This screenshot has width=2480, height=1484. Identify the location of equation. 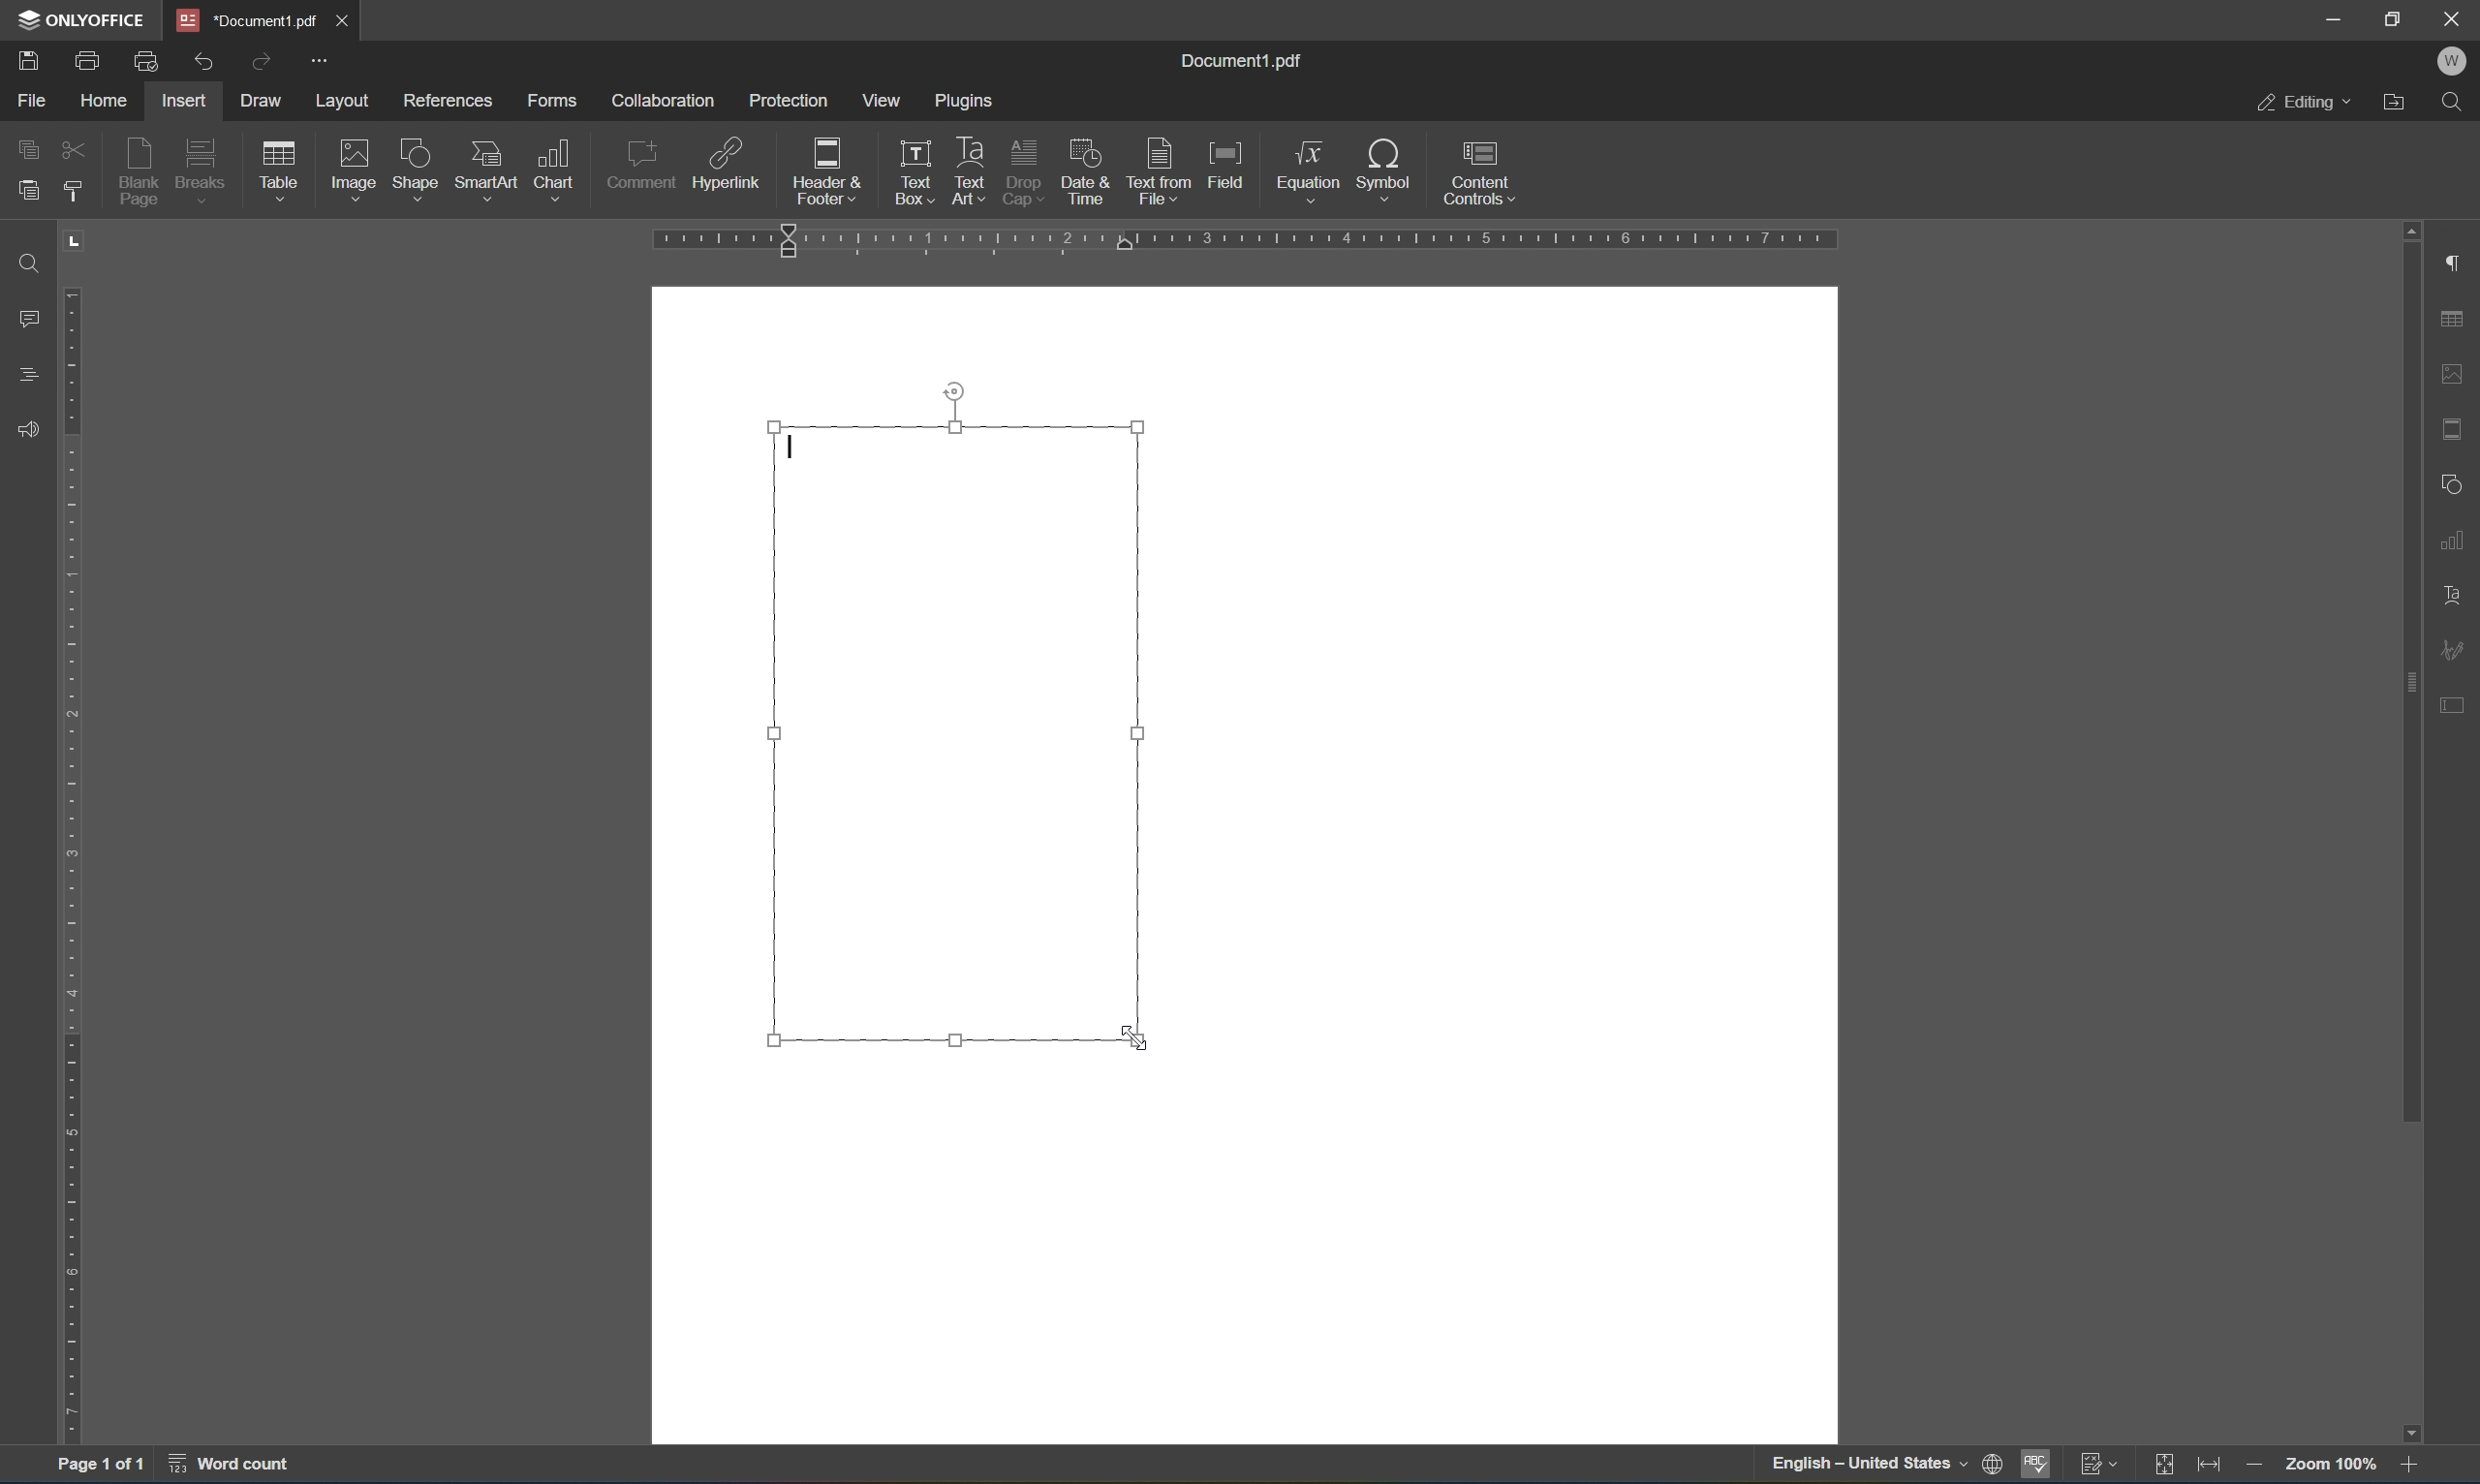
(1309, 171).